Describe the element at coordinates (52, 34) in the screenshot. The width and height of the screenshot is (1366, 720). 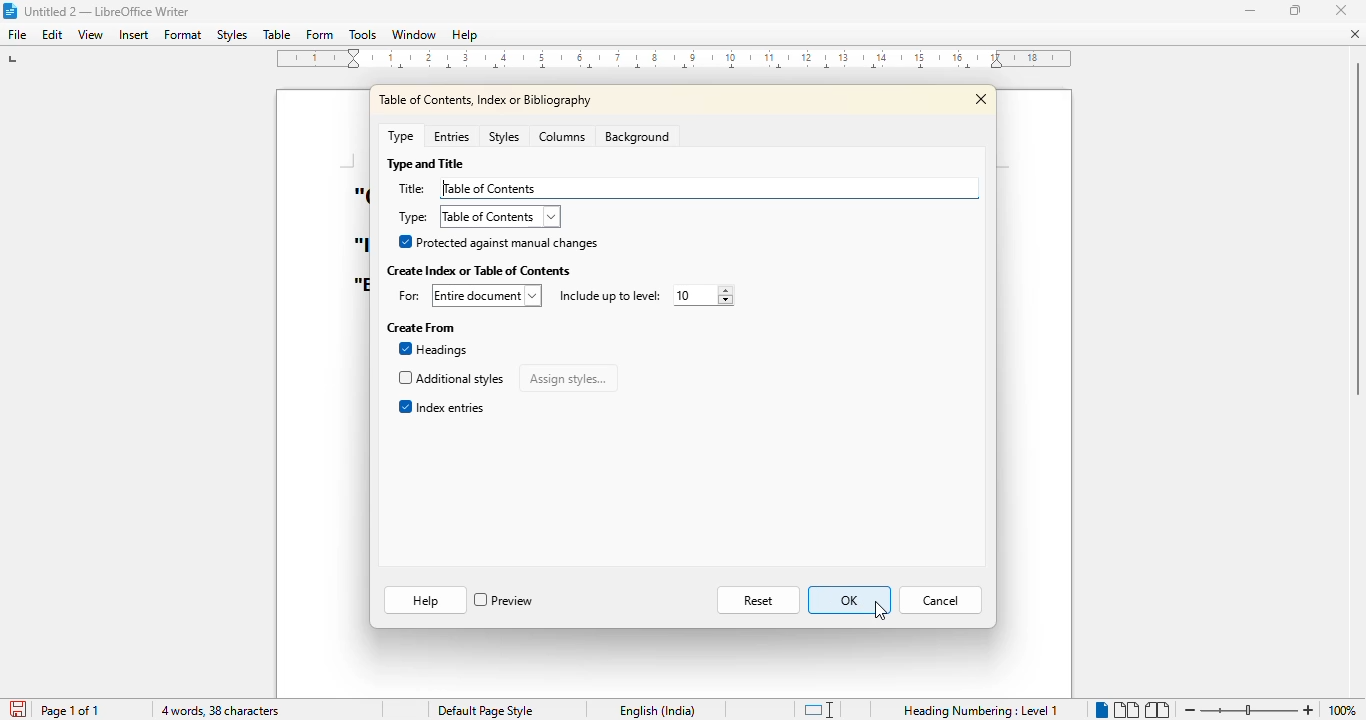
I see `edit` at that location.